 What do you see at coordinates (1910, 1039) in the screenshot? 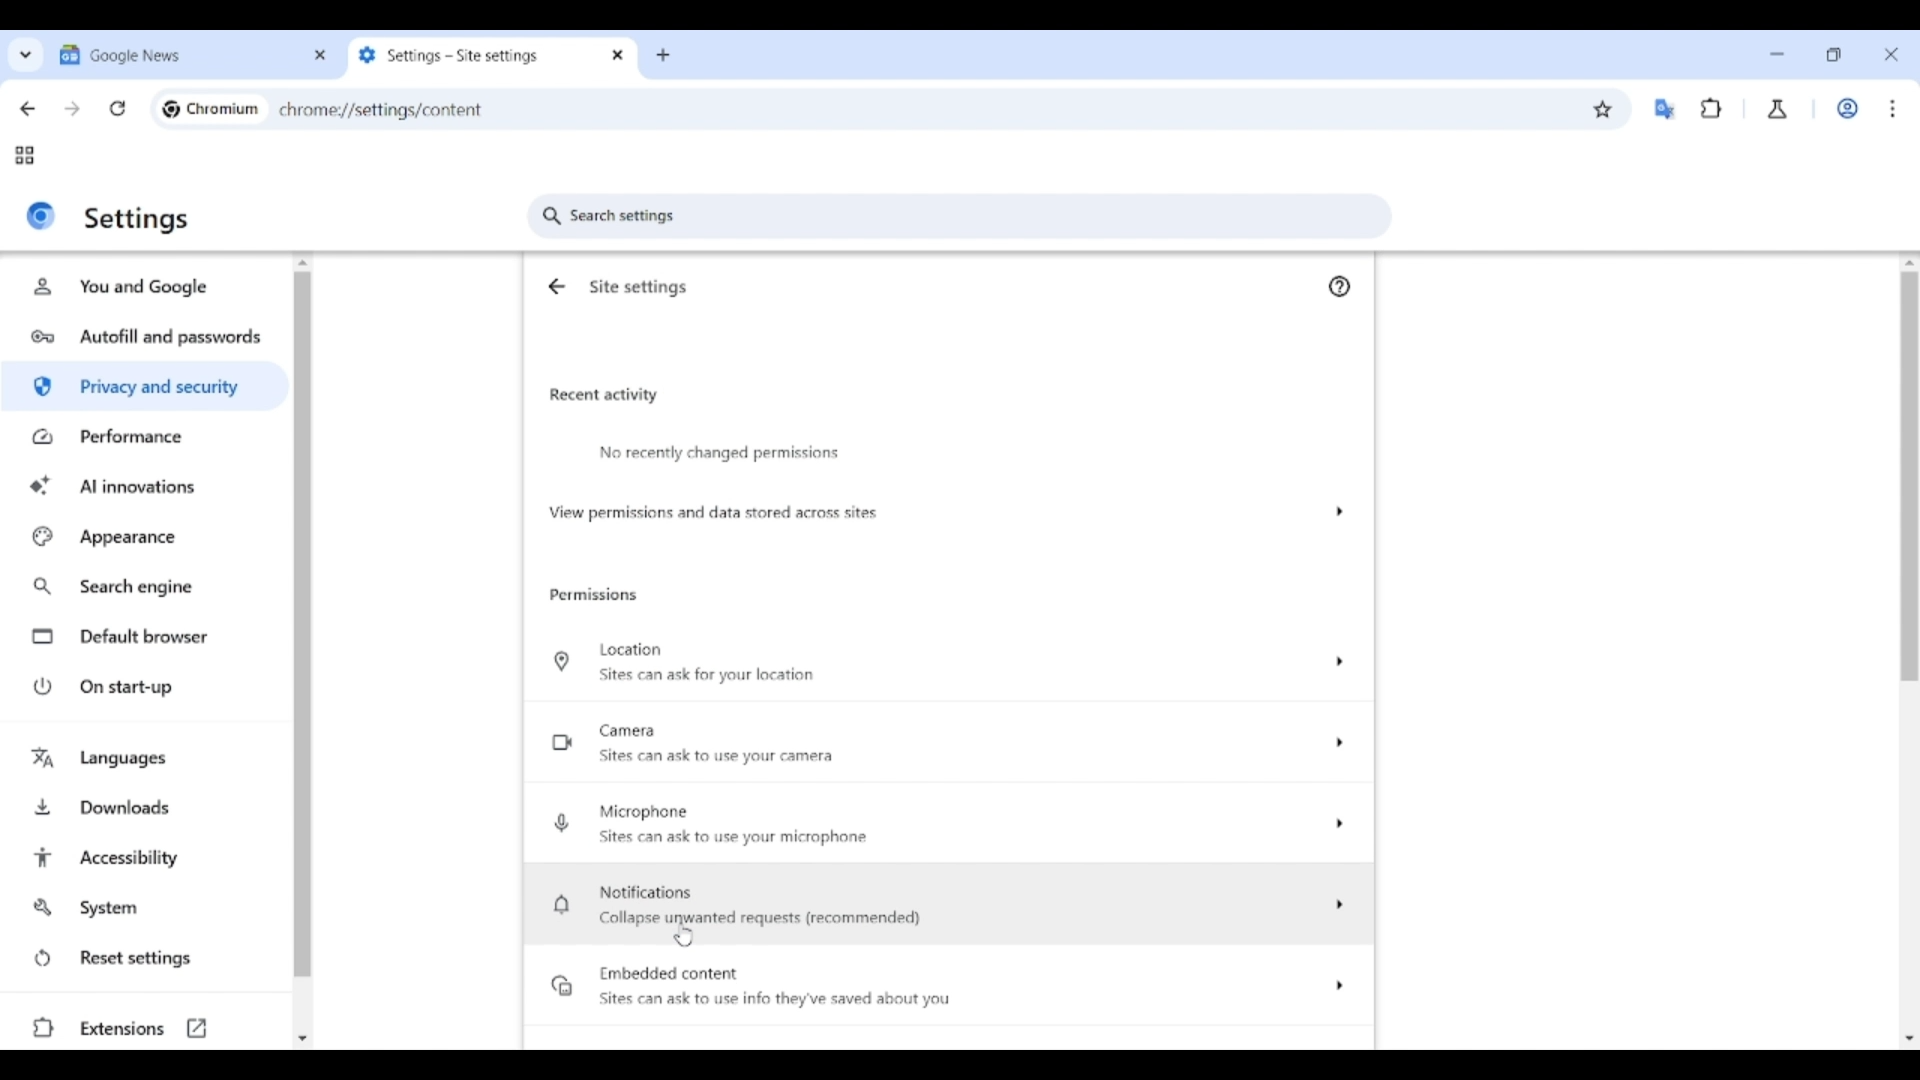
I see `Quick slide to bottom` at bounding box center [1910, 1039].